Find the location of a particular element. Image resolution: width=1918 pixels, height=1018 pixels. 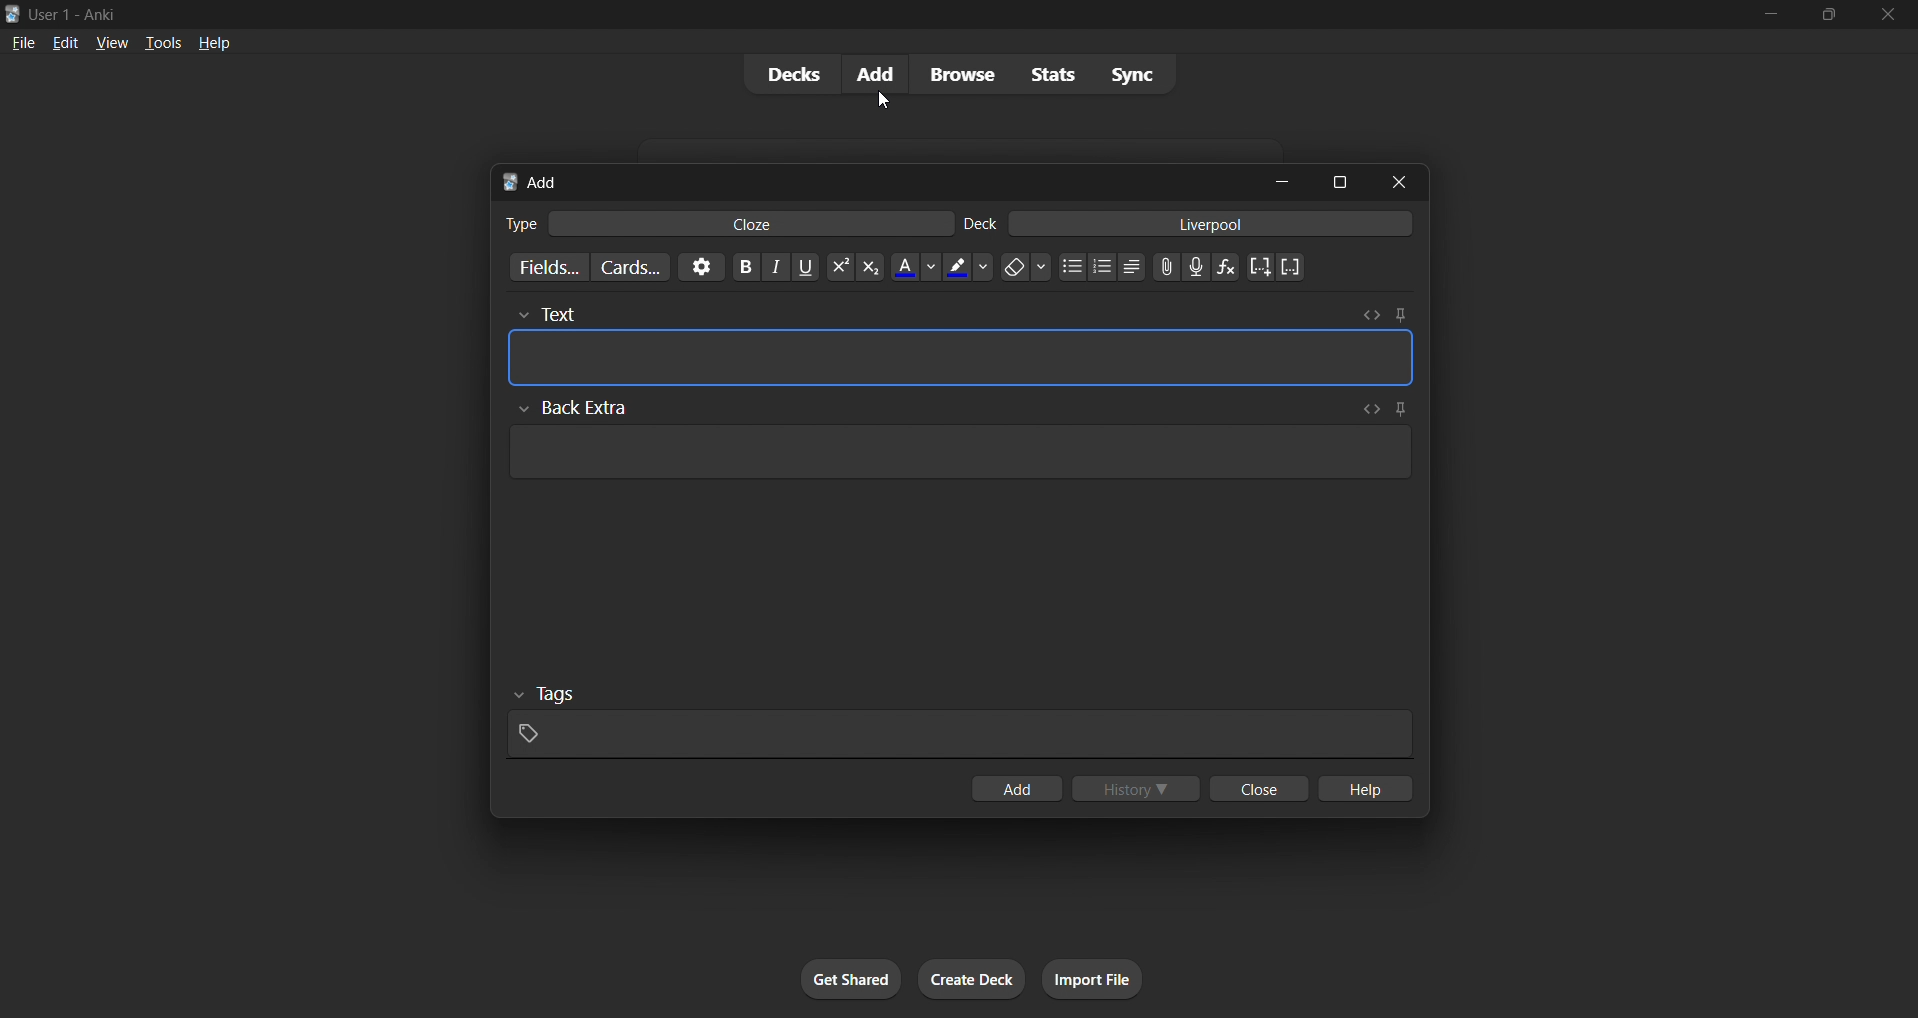

options is located at coordinates (707, 270).